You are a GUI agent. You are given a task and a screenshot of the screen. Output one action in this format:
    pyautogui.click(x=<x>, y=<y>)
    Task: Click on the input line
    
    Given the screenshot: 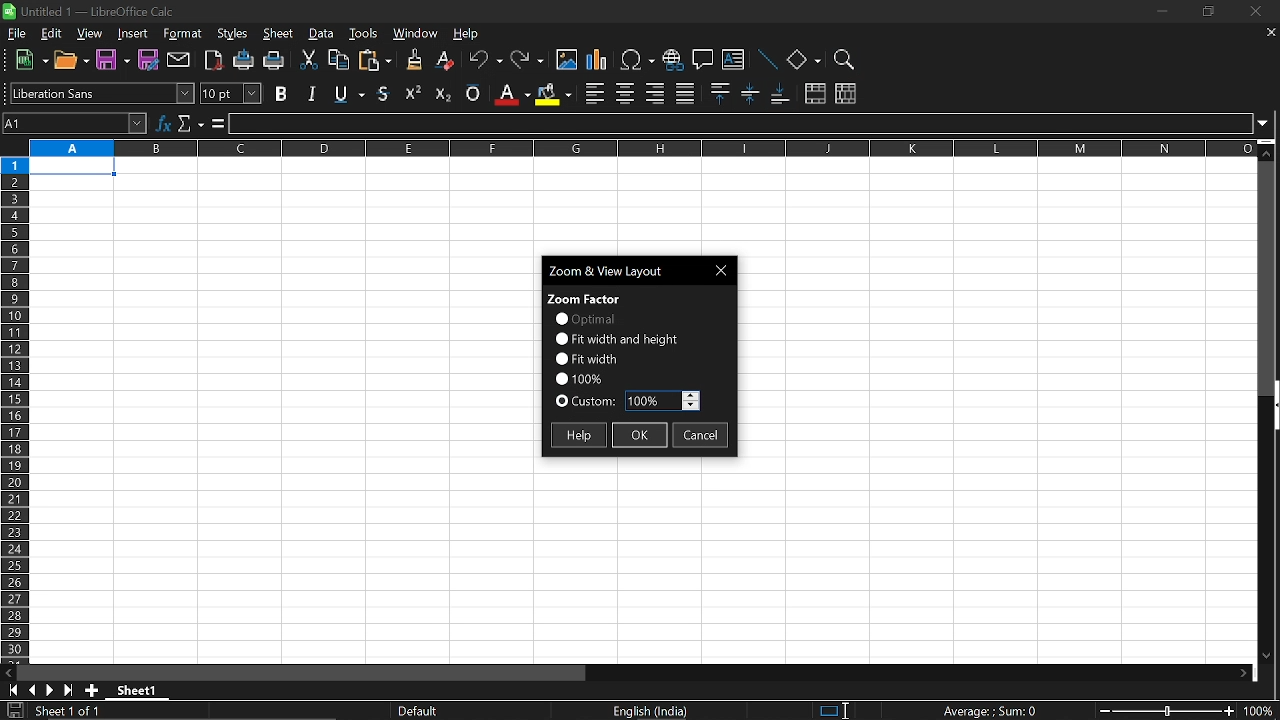 What is the action you would take?
    pyautogui.click(x=742, y=124)
    